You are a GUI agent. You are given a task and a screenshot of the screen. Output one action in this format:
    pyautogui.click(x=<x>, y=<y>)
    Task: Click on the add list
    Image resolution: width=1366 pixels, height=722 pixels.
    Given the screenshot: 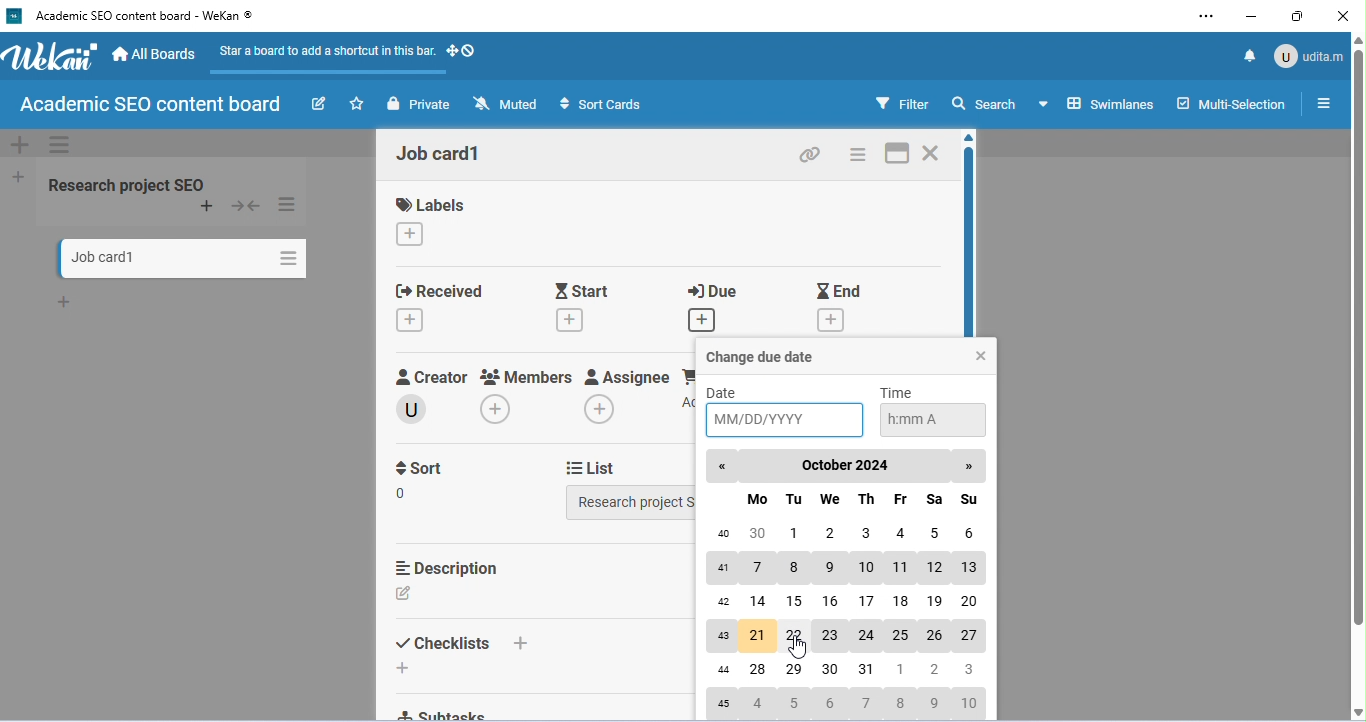 What is the action you would take?
    pyautogui.click(x=20, y=178)
    